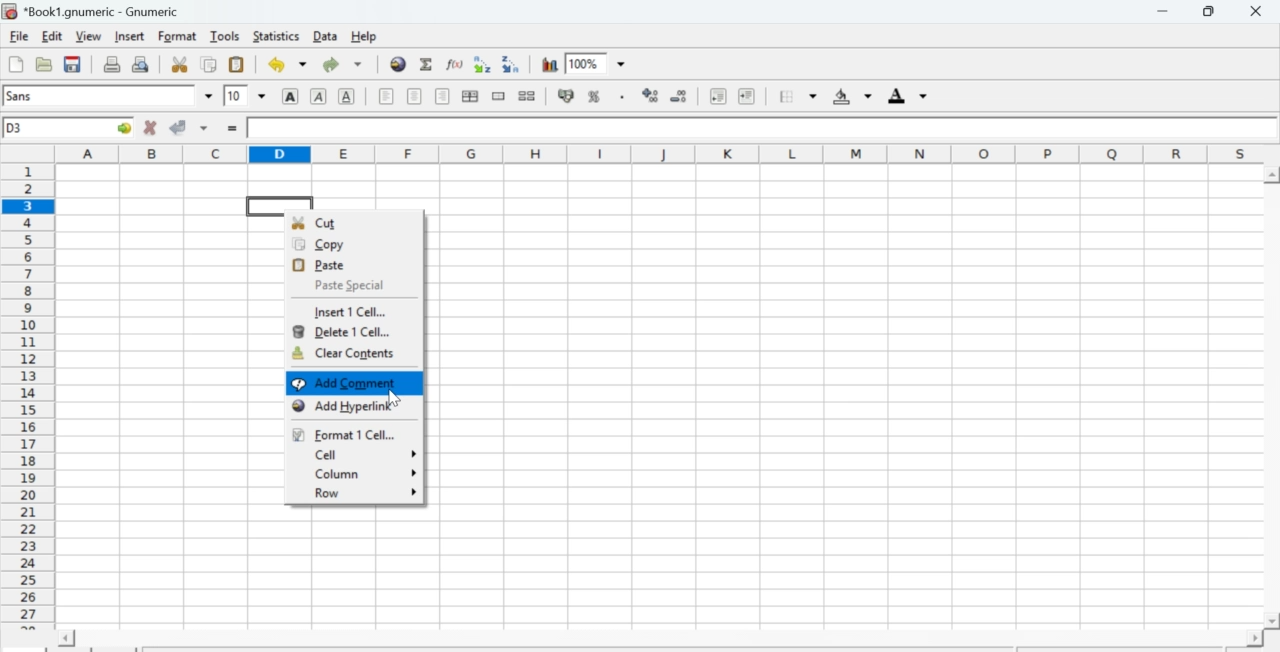 Image resolution: width=1280 pixels, height=652 pixels. What do you see at coordinates (30, 396) in the screenshot?
I see `numbering column` at bounding box center [30, 396].